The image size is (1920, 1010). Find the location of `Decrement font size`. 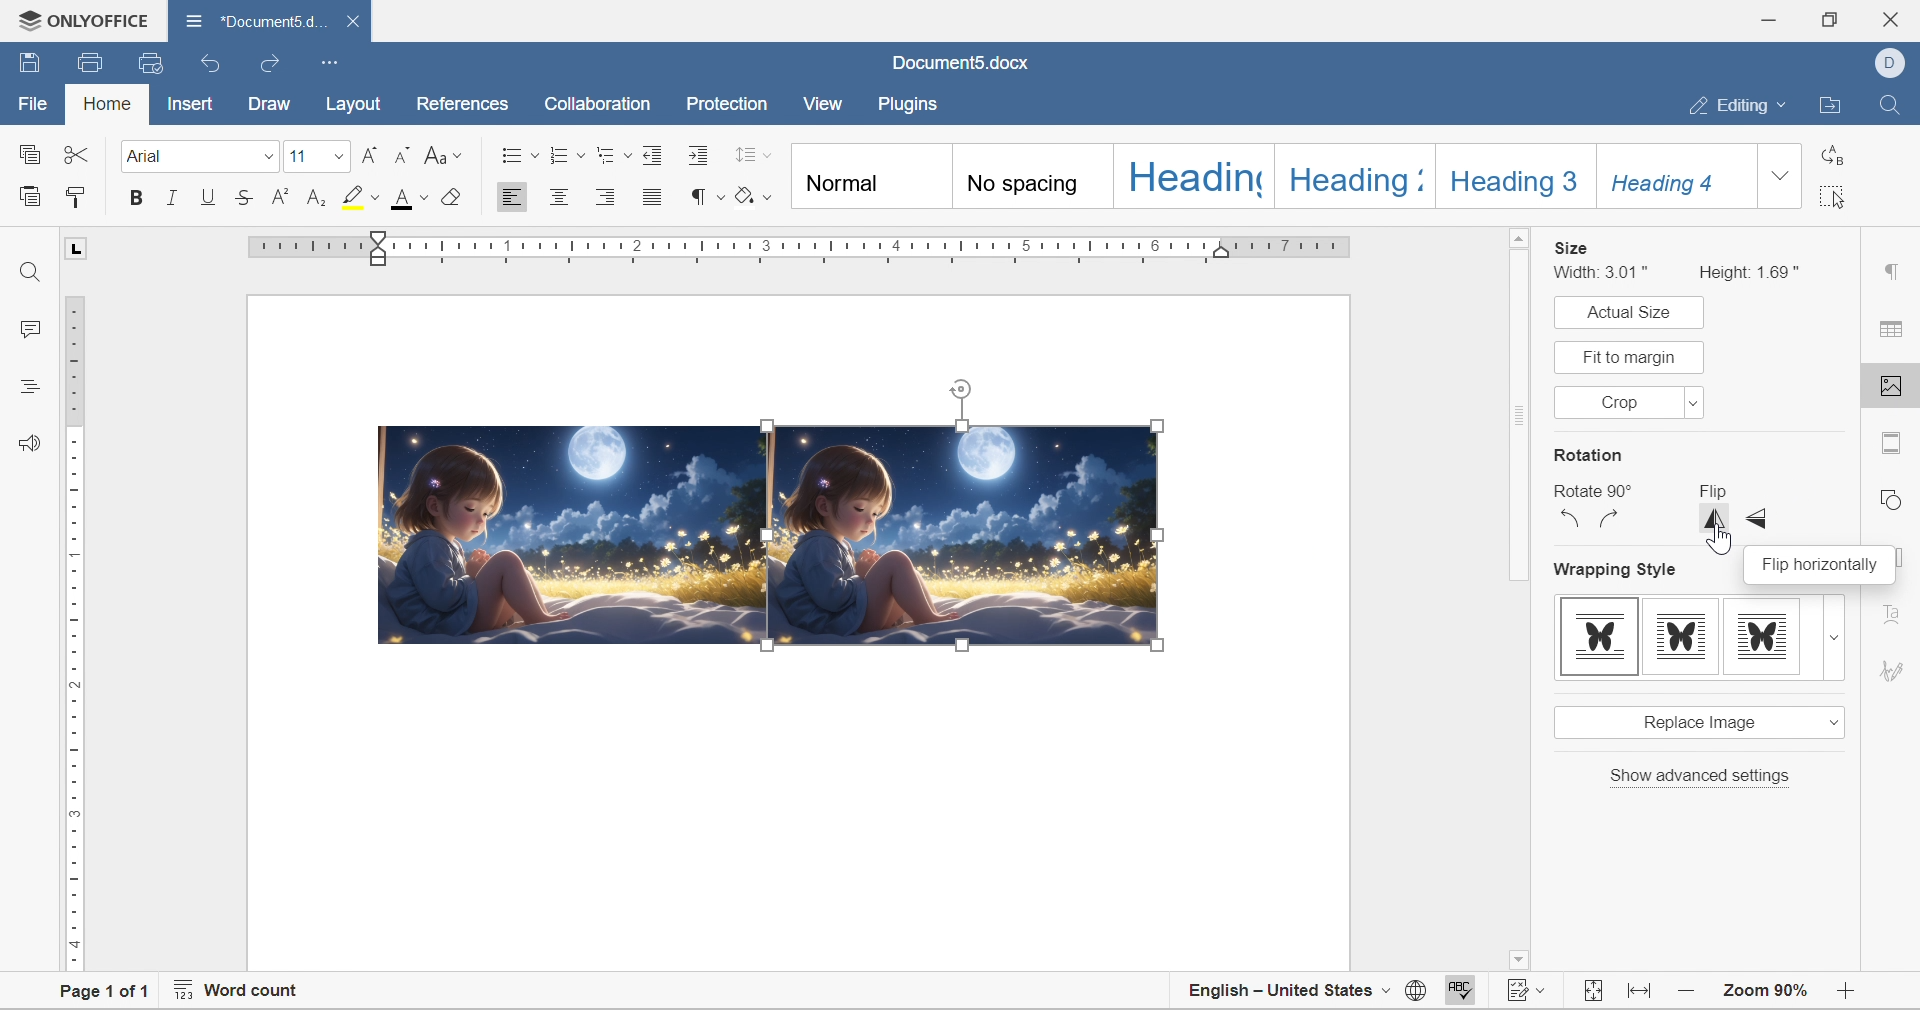

Decrement font size is located at coordinates (402, 154).